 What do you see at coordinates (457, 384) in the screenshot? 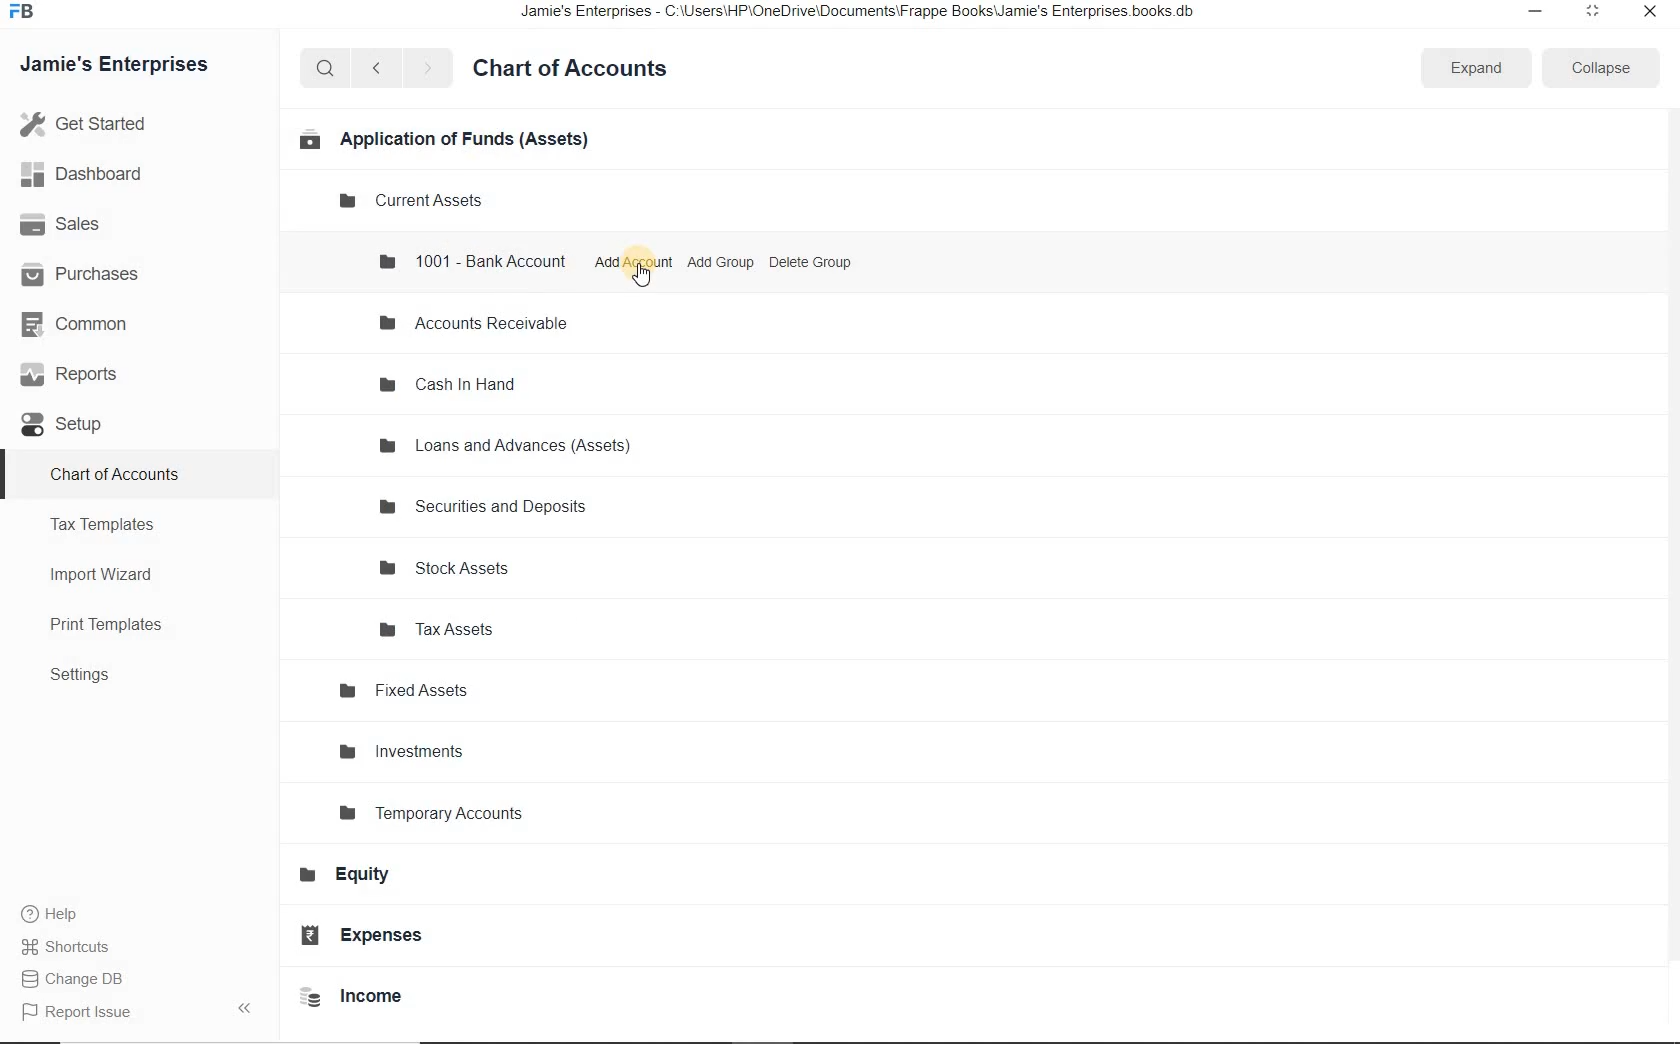
I see `Cash In Hand` at bounding box center [457, 384].